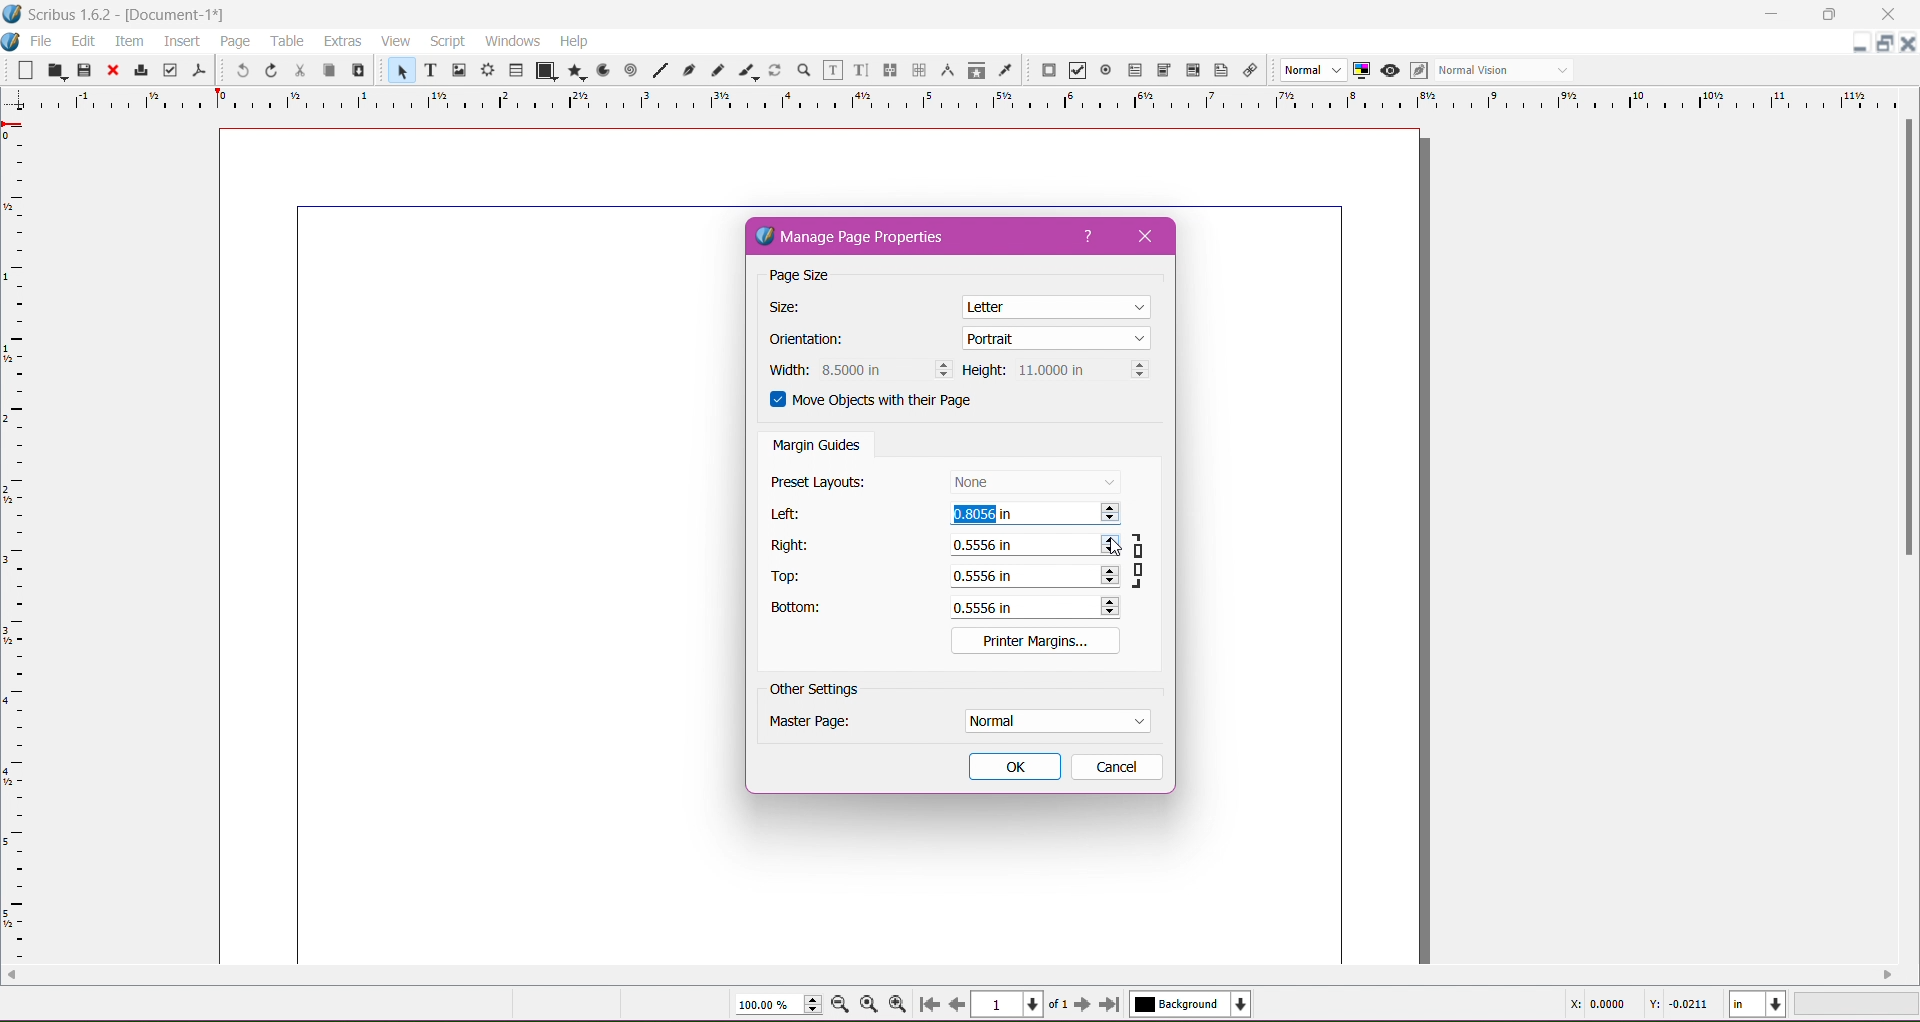  I want to click on PDF Text Field, so click(1135, 71).